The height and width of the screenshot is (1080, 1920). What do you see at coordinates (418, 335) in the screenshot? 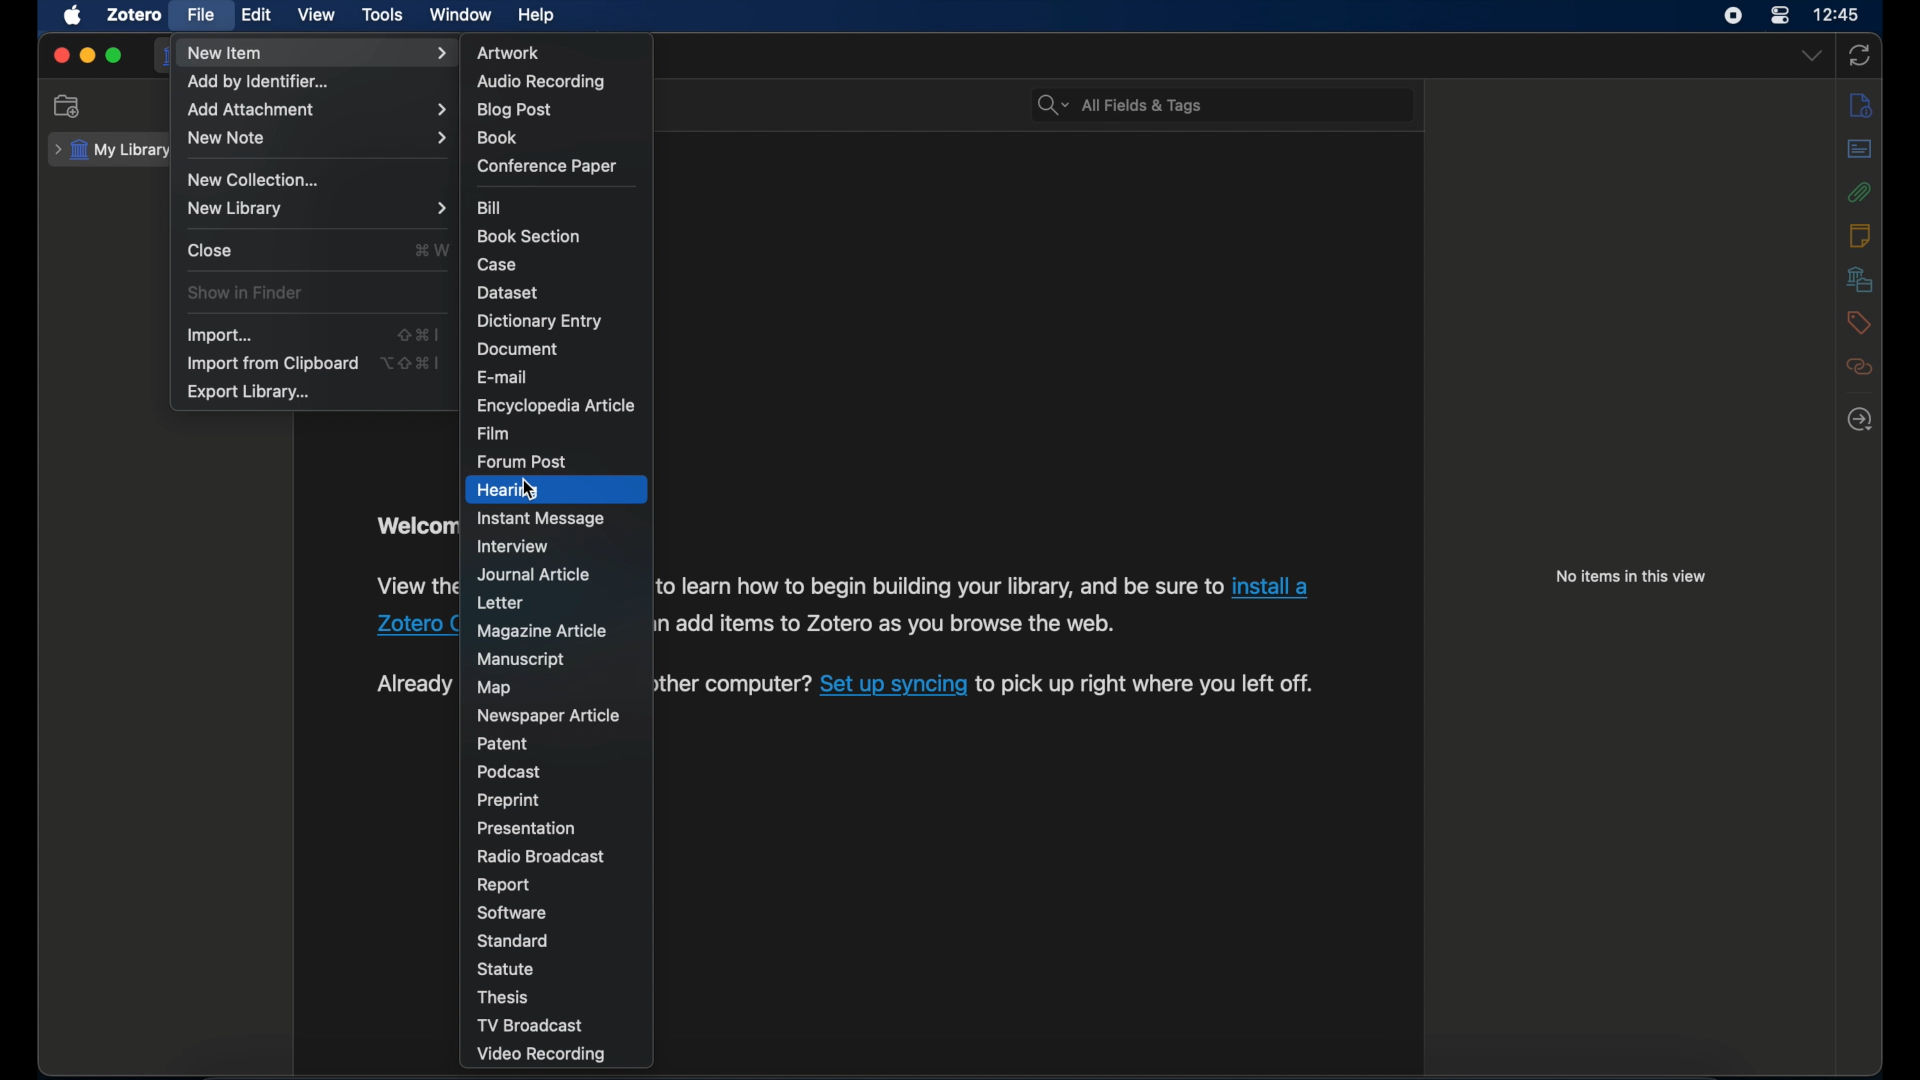
I see `shortcut` at bounding box center [418, 335].